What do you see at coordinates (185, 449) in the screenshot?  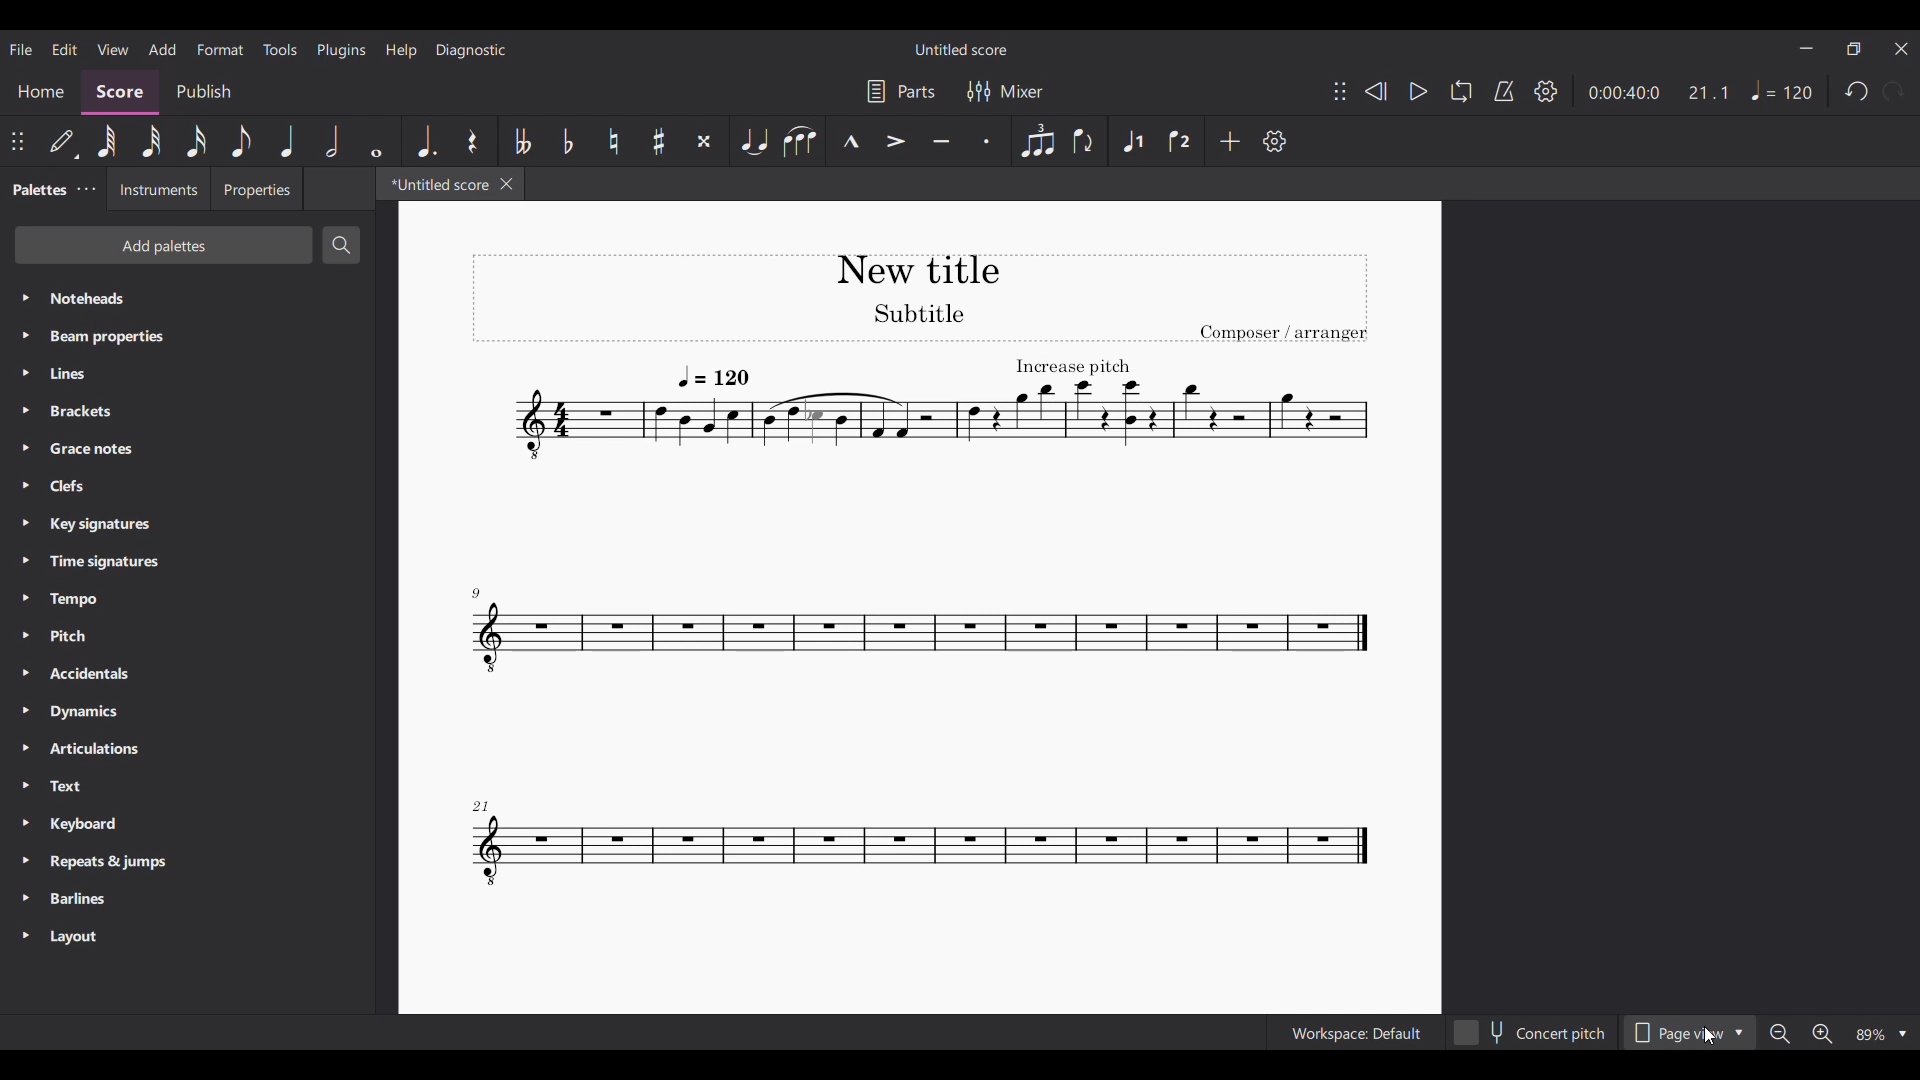 I see `Grace notes` at bounding box center [185, 449].